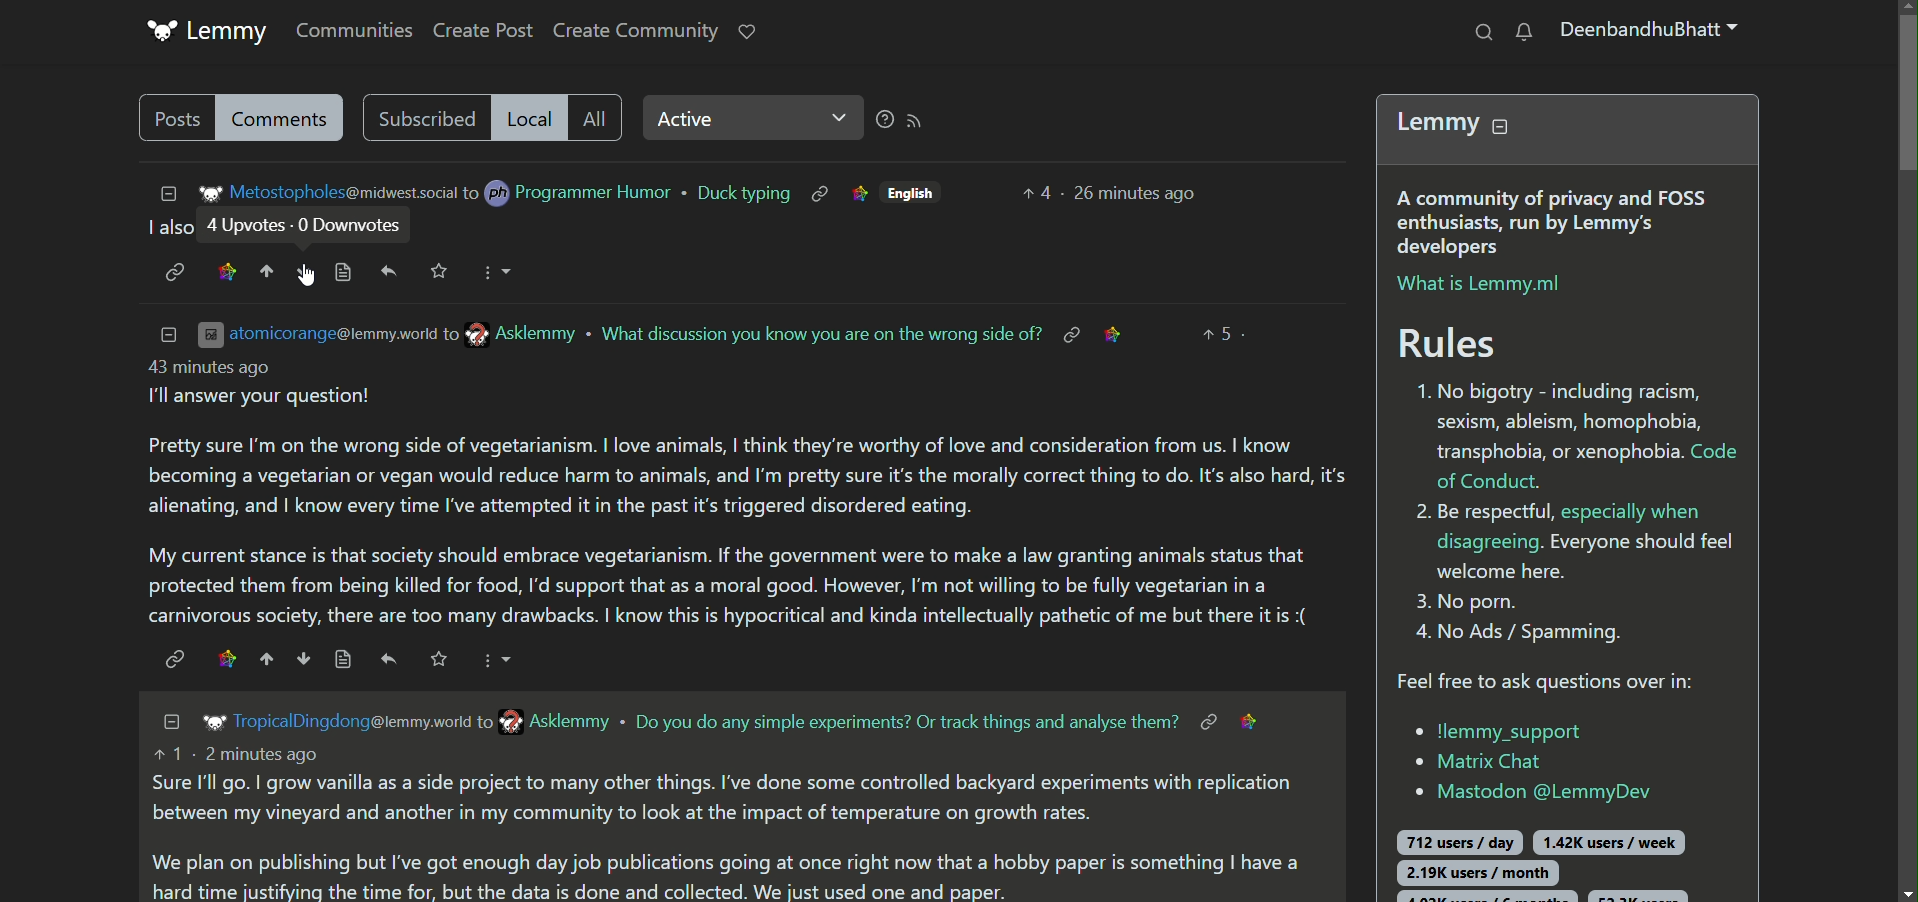 This screenshot has width=1918, height=902. I want to click on text, so click(907, 722).